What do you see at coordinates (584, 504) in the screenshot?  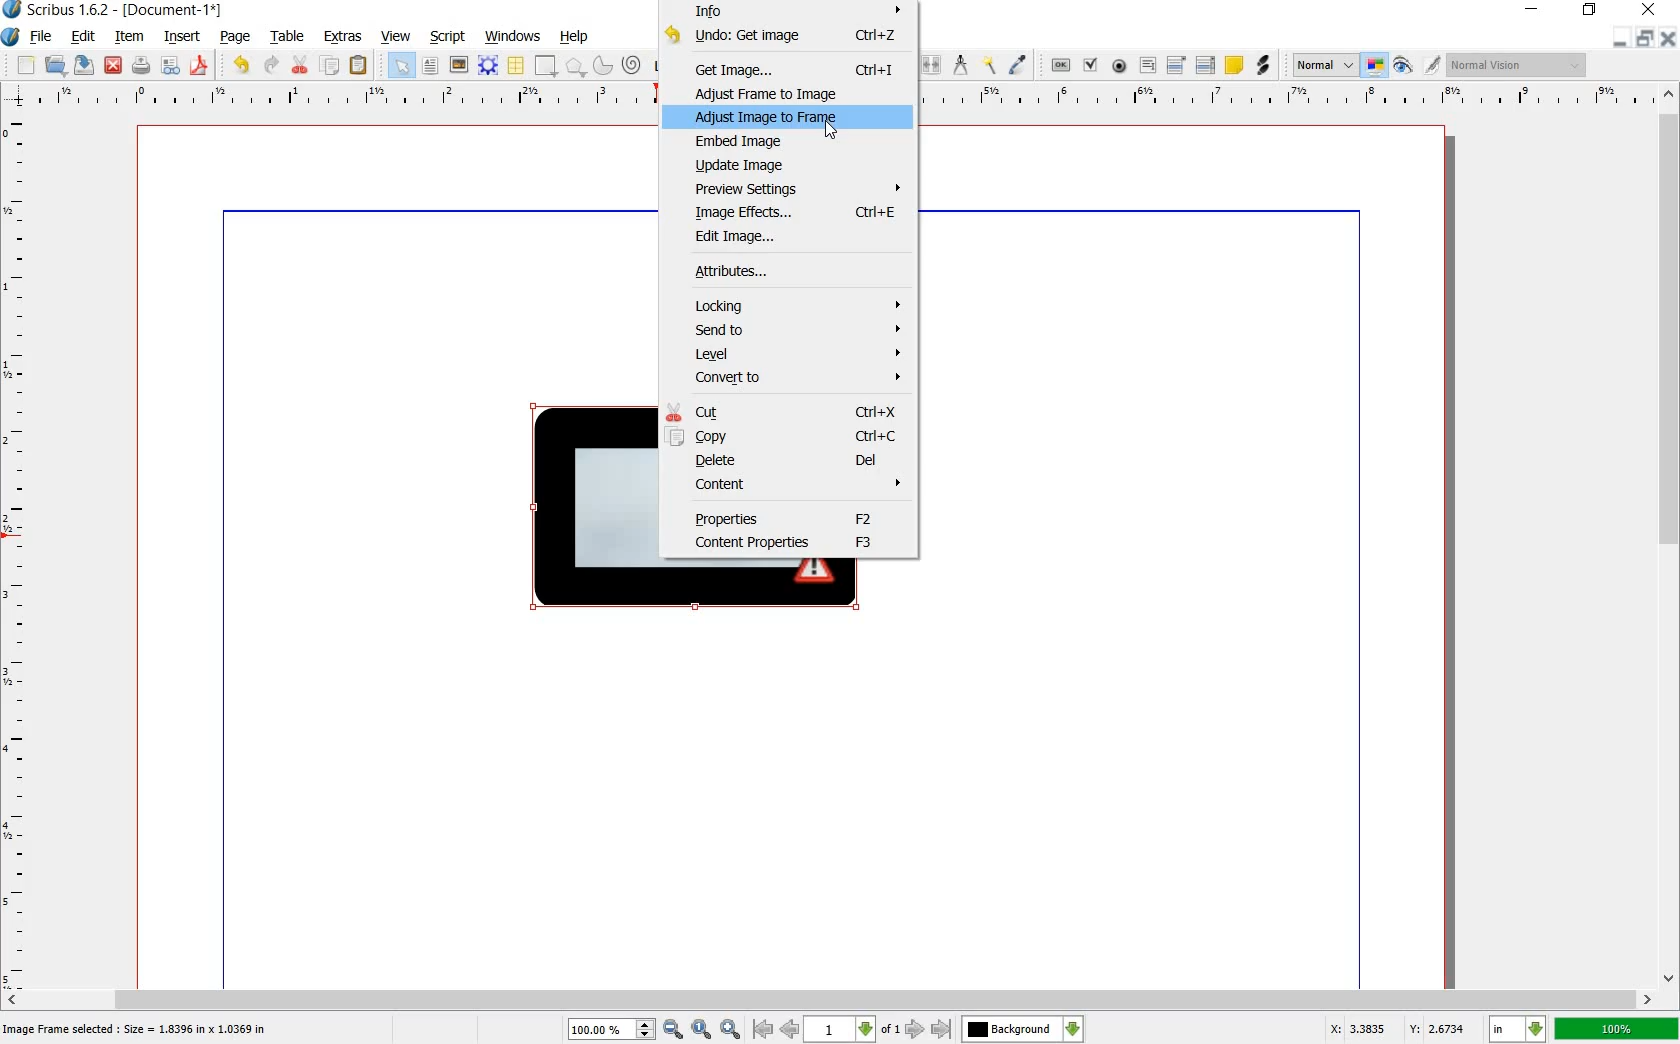 I see `shape` at bounding box center [584, 504].